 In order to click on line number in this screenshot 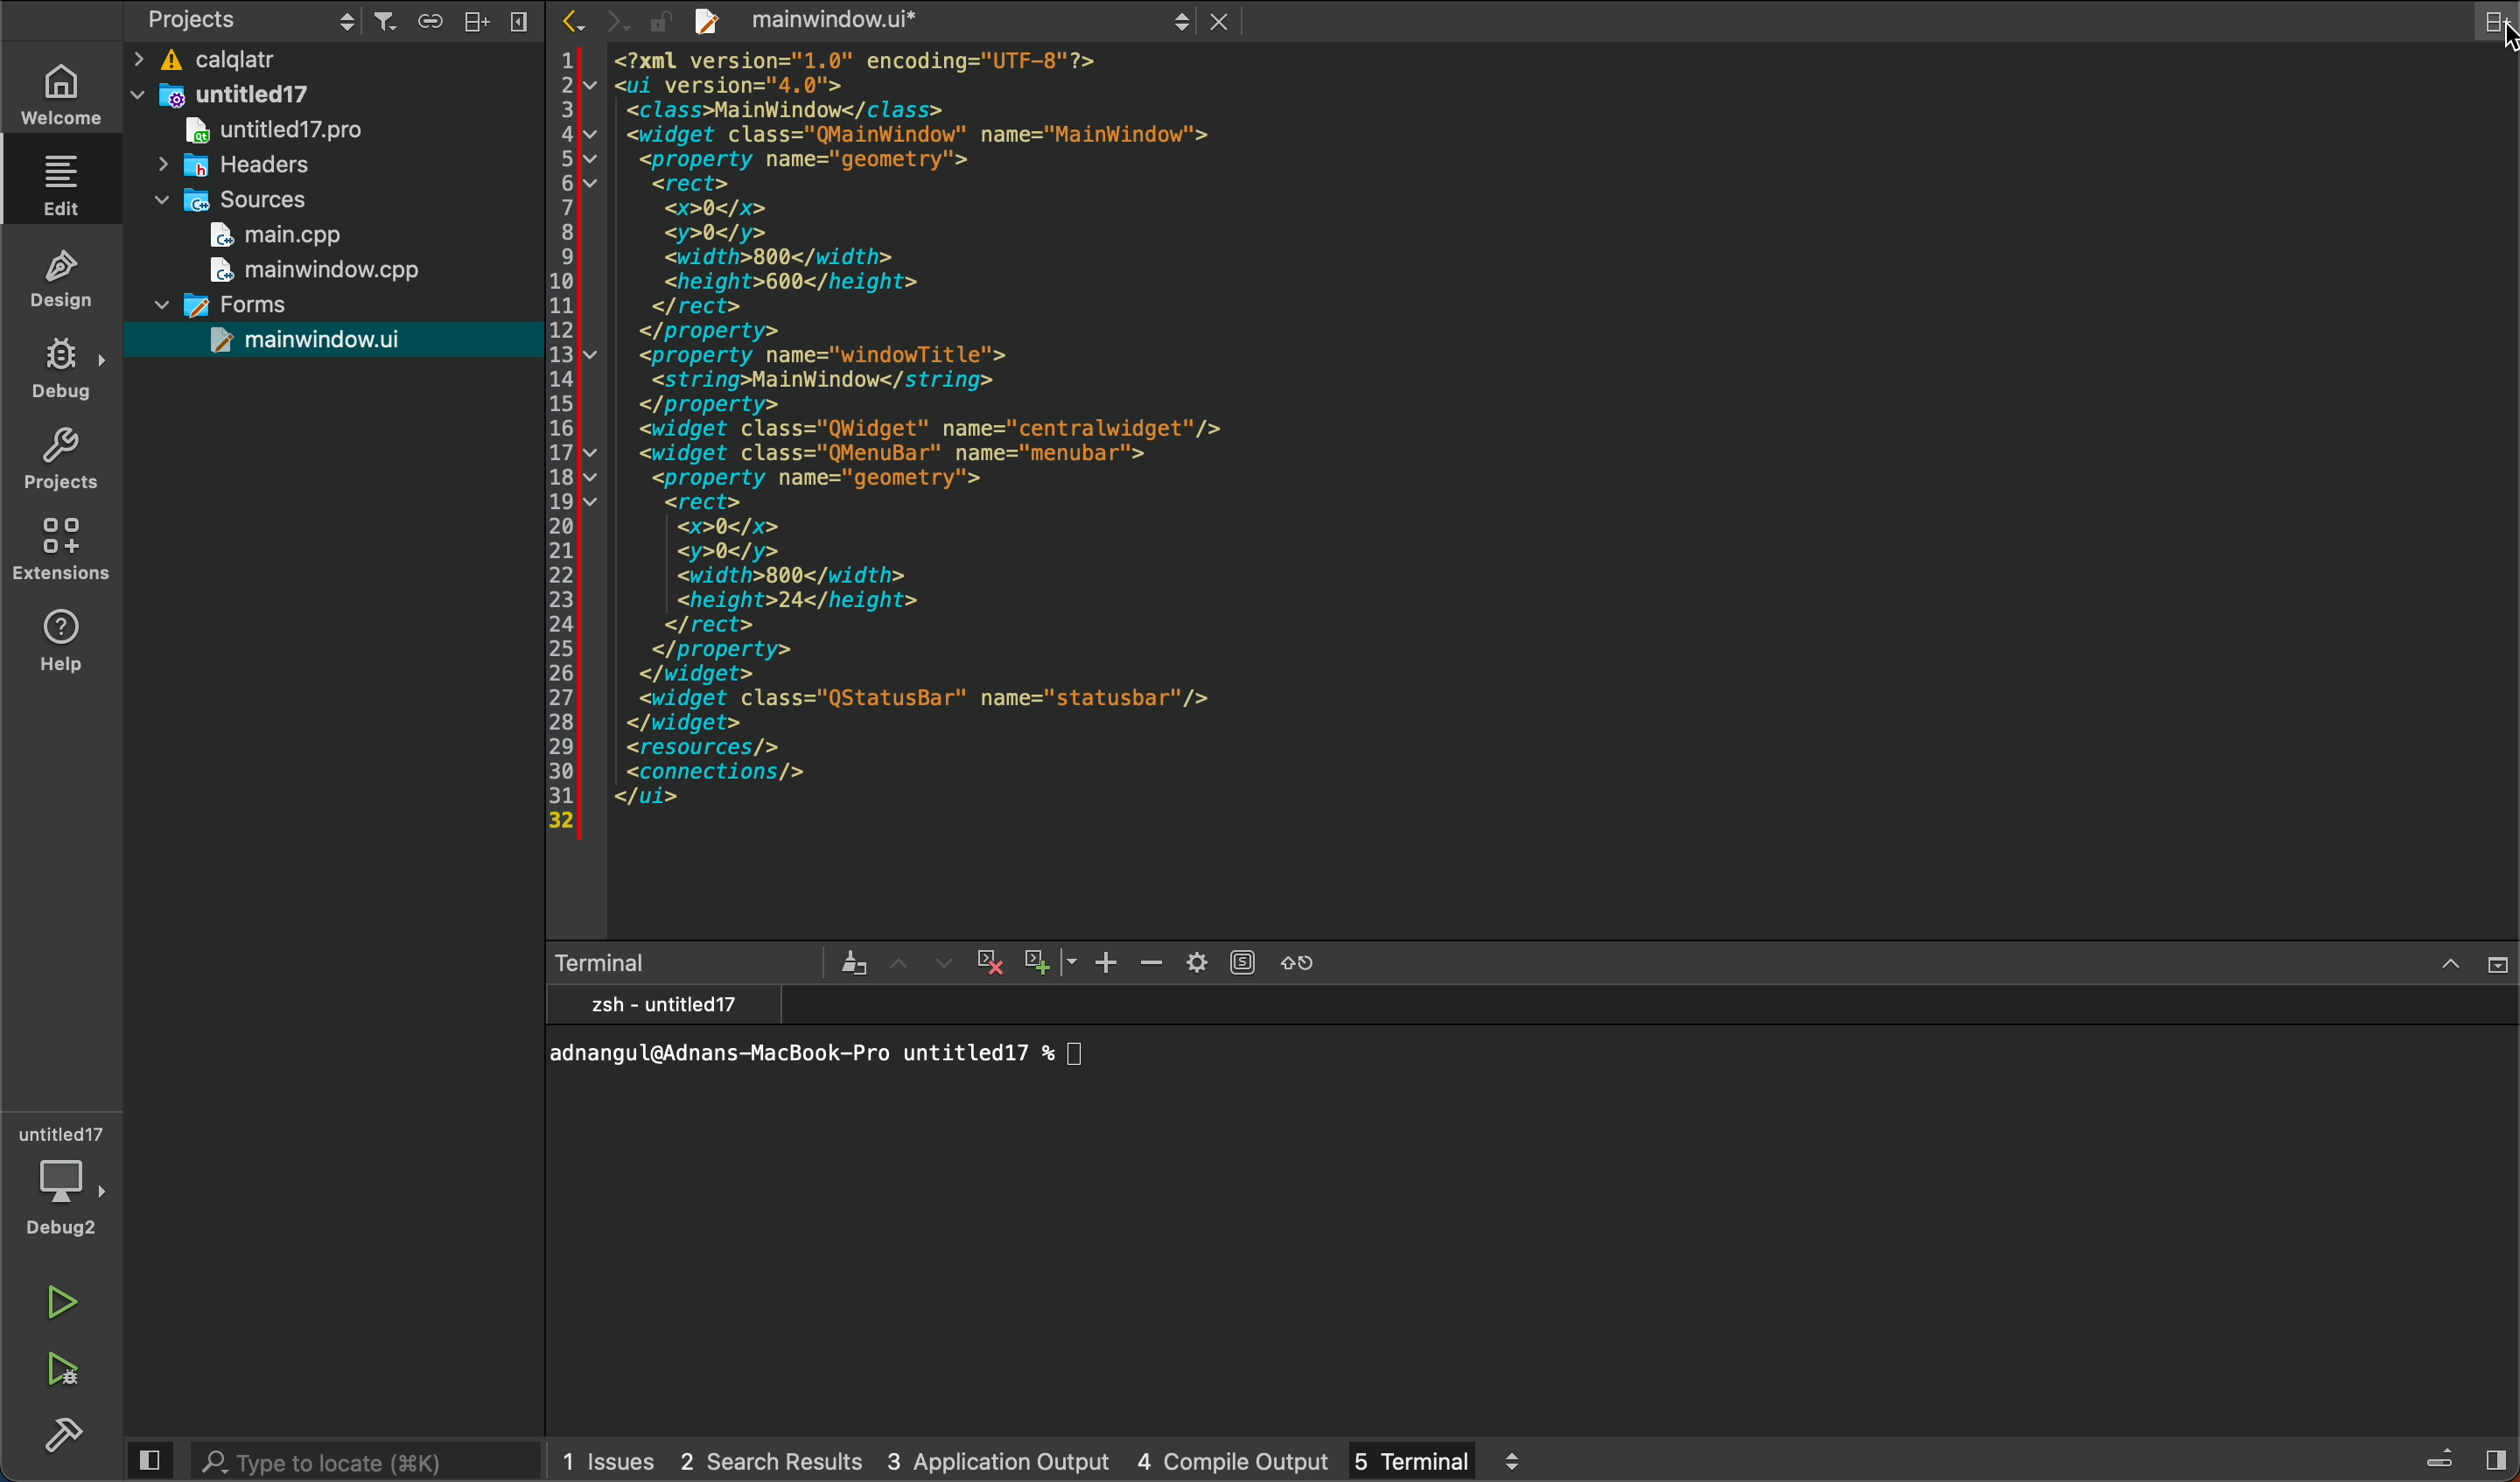, I will do `click(563, 449)`.